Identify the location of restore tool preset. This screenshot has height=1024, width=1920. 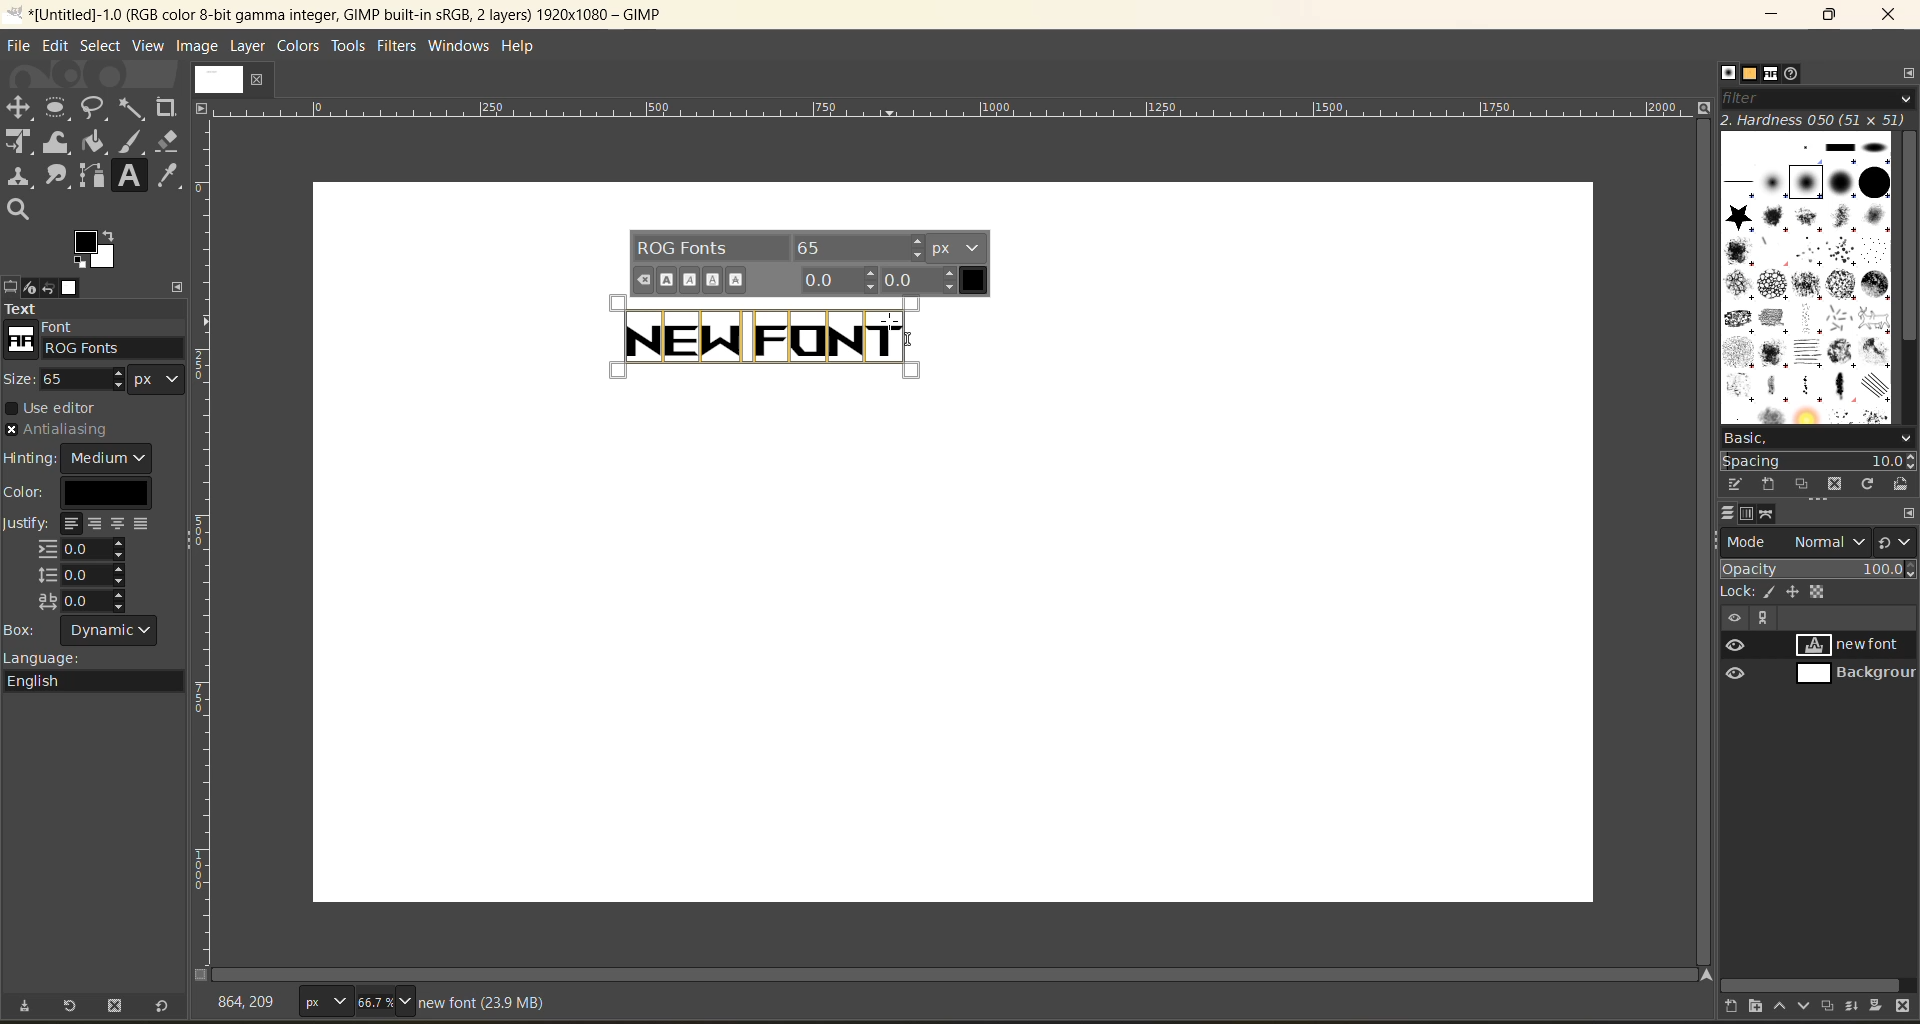
(72, 1006).